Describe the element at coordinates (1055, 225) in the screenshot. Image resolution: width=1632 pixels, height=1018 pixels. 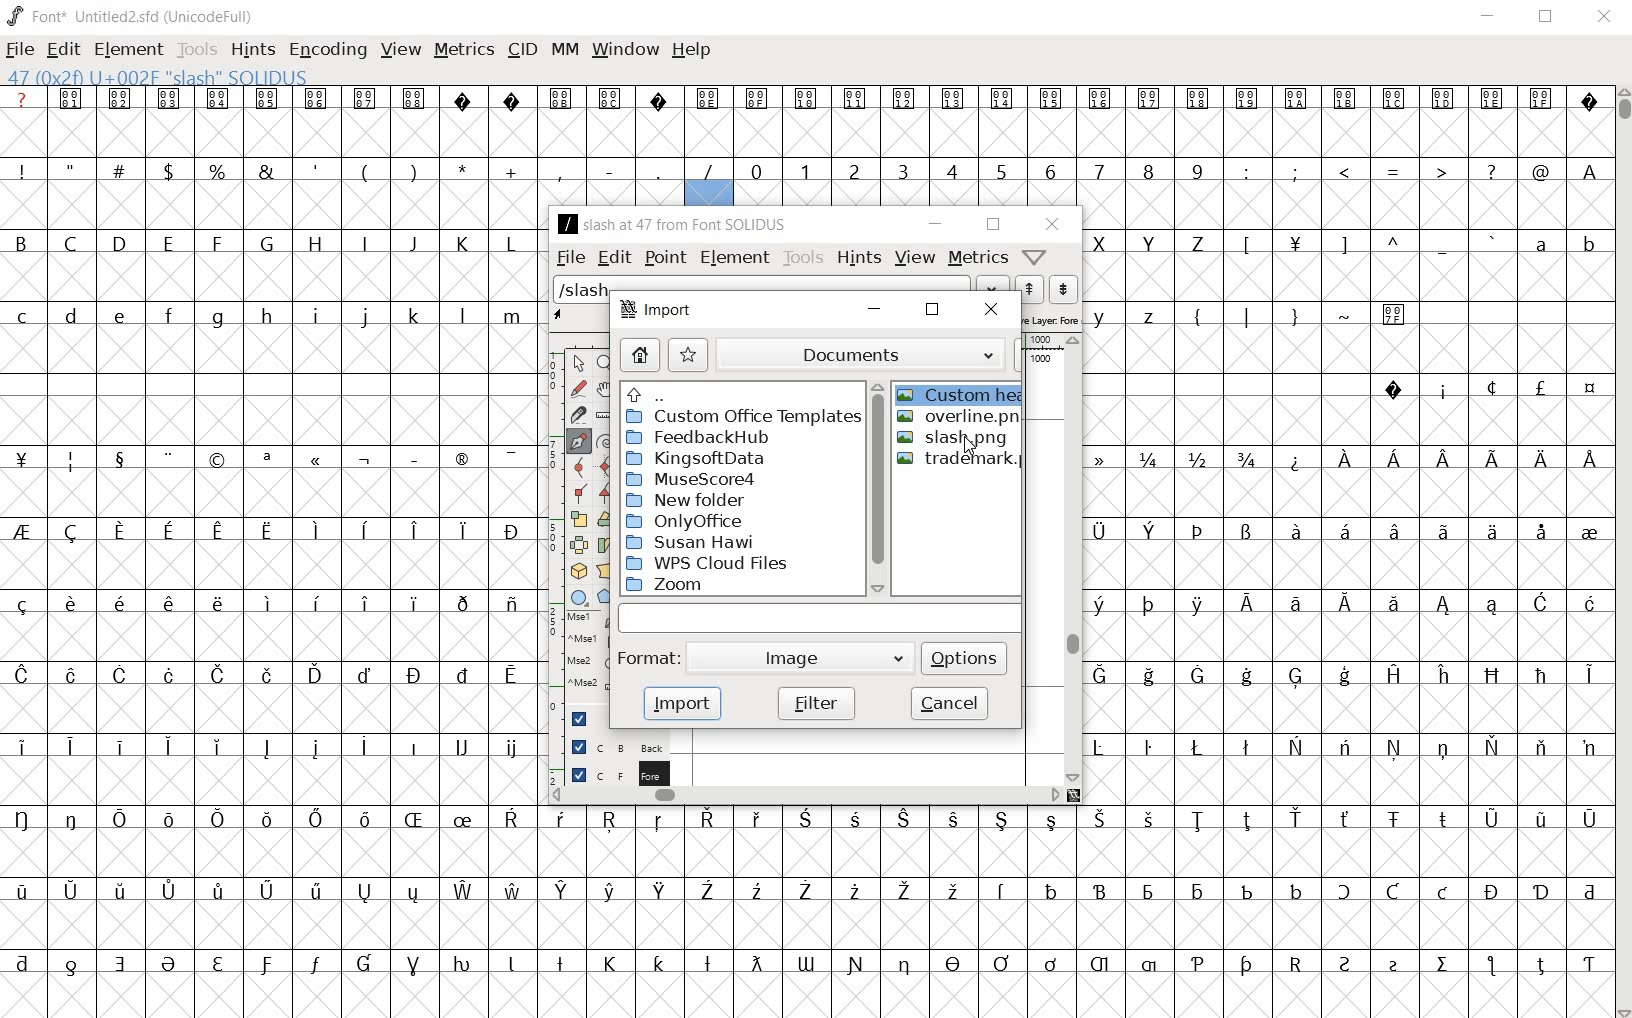
I see `close` at that location.